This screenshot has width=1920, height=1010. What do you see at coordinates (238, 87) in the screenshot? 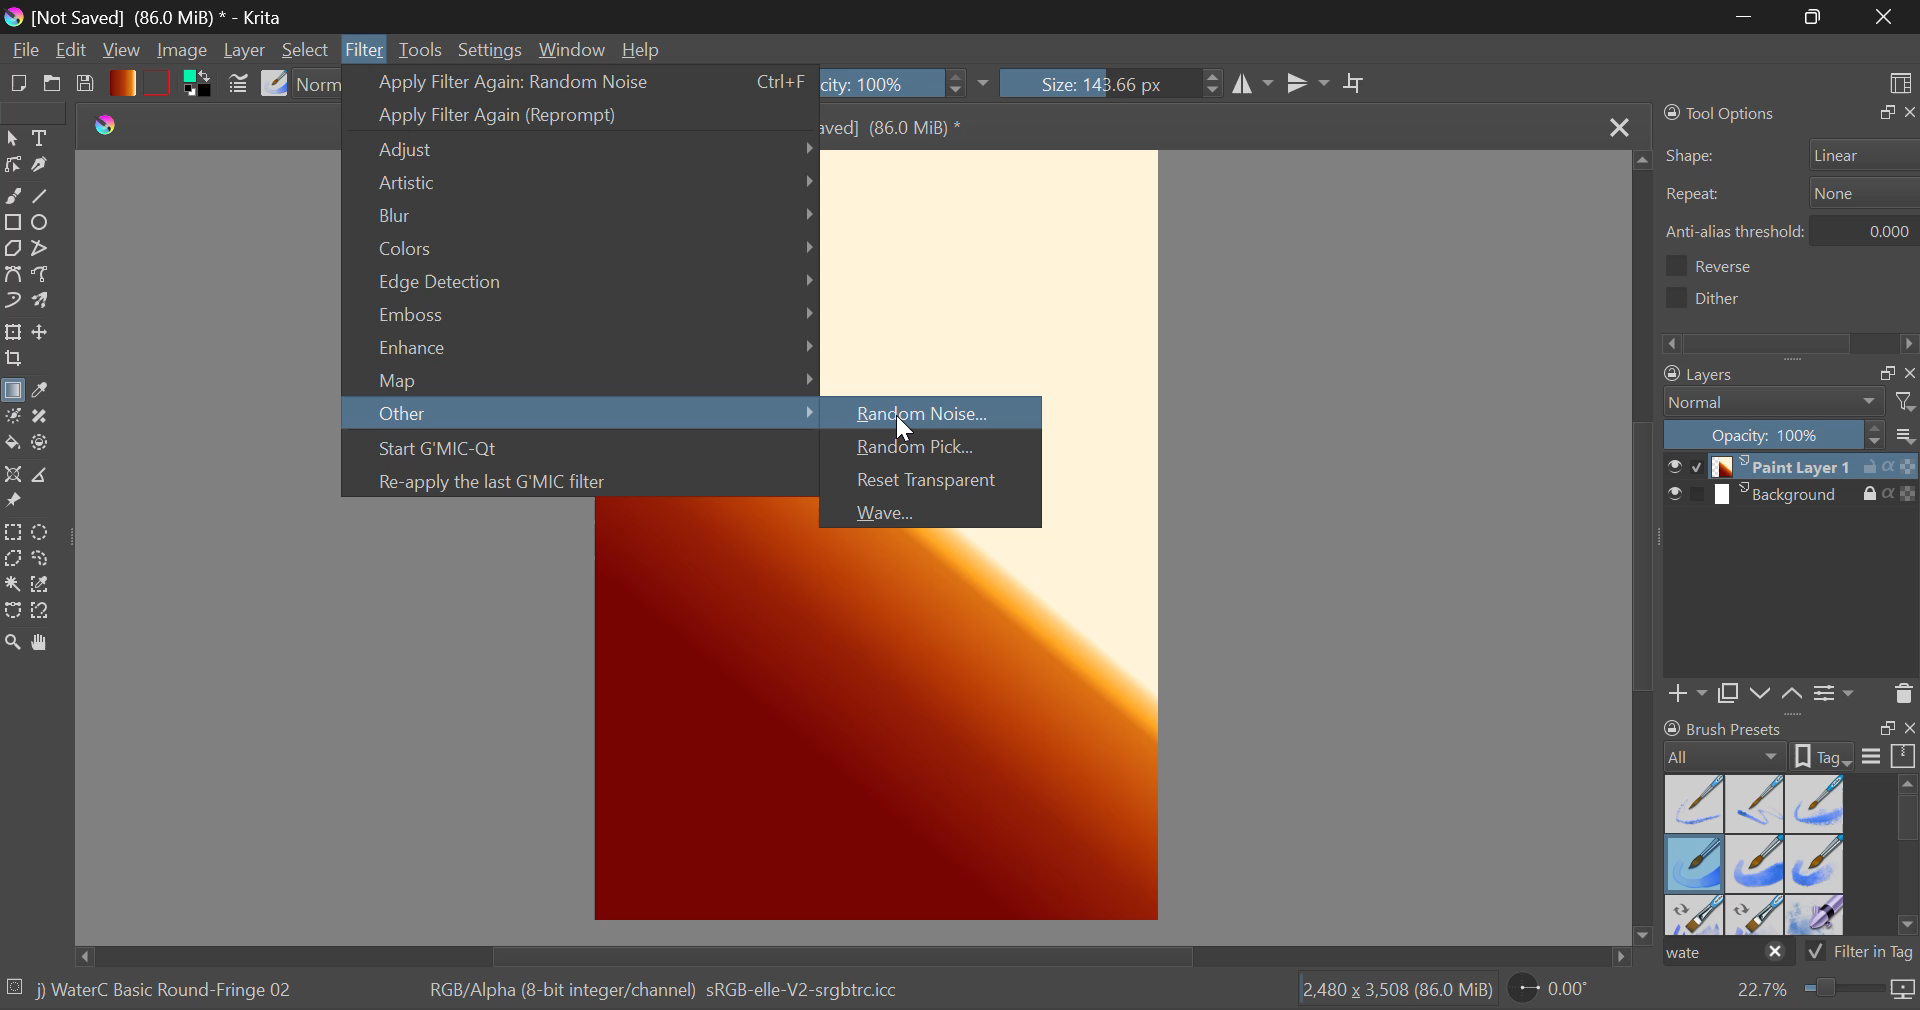
I see `Brusht Settings` at bounding box center [238, 87].